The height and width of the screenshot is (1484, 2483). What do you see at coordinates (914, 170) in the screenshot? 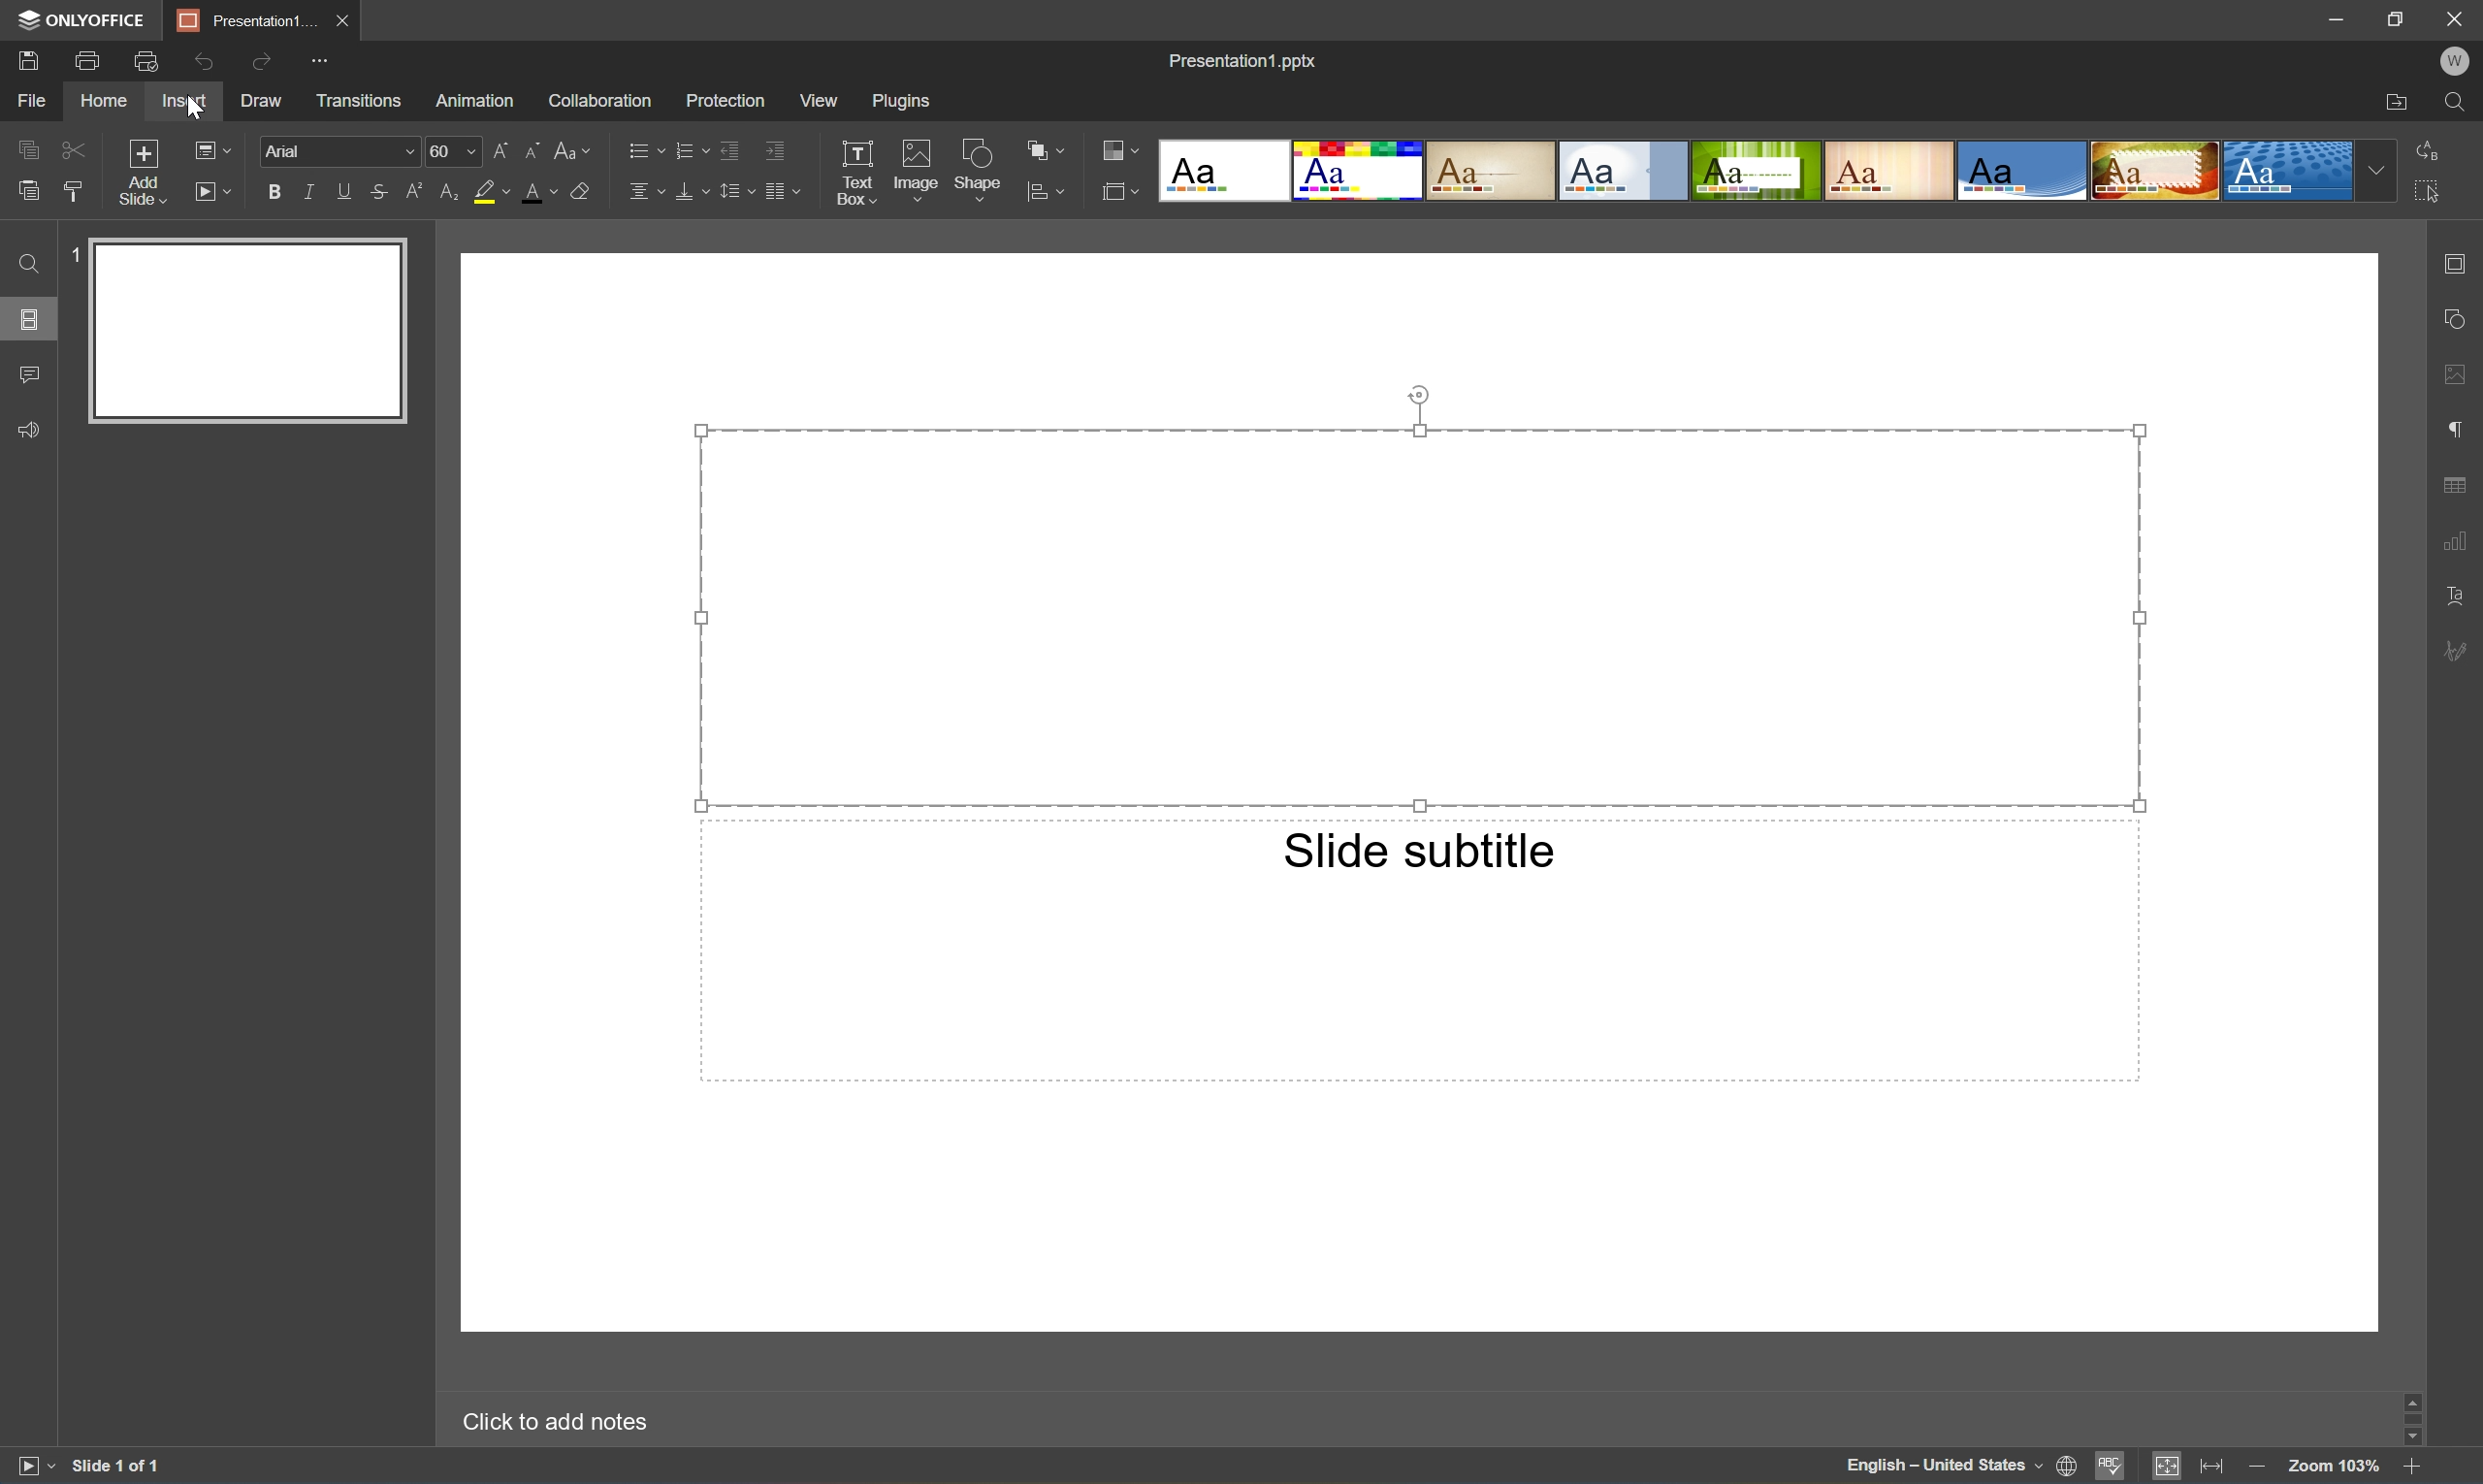
I see `Image` at bounding box center [914, 170].